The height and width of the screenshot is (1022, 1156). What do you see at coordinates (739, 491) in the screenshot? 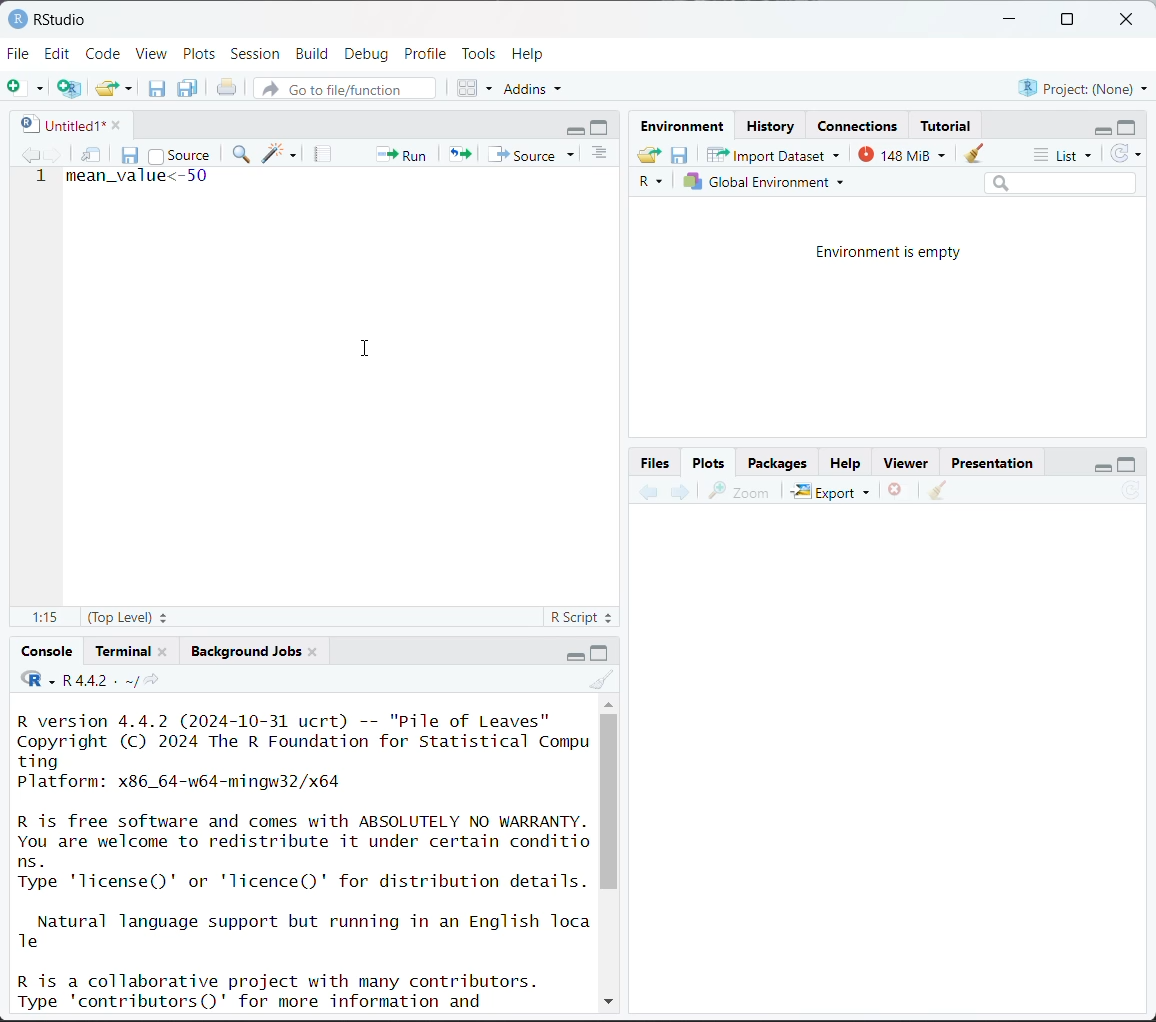
I see `zoom` at bounding box center [739, 491].